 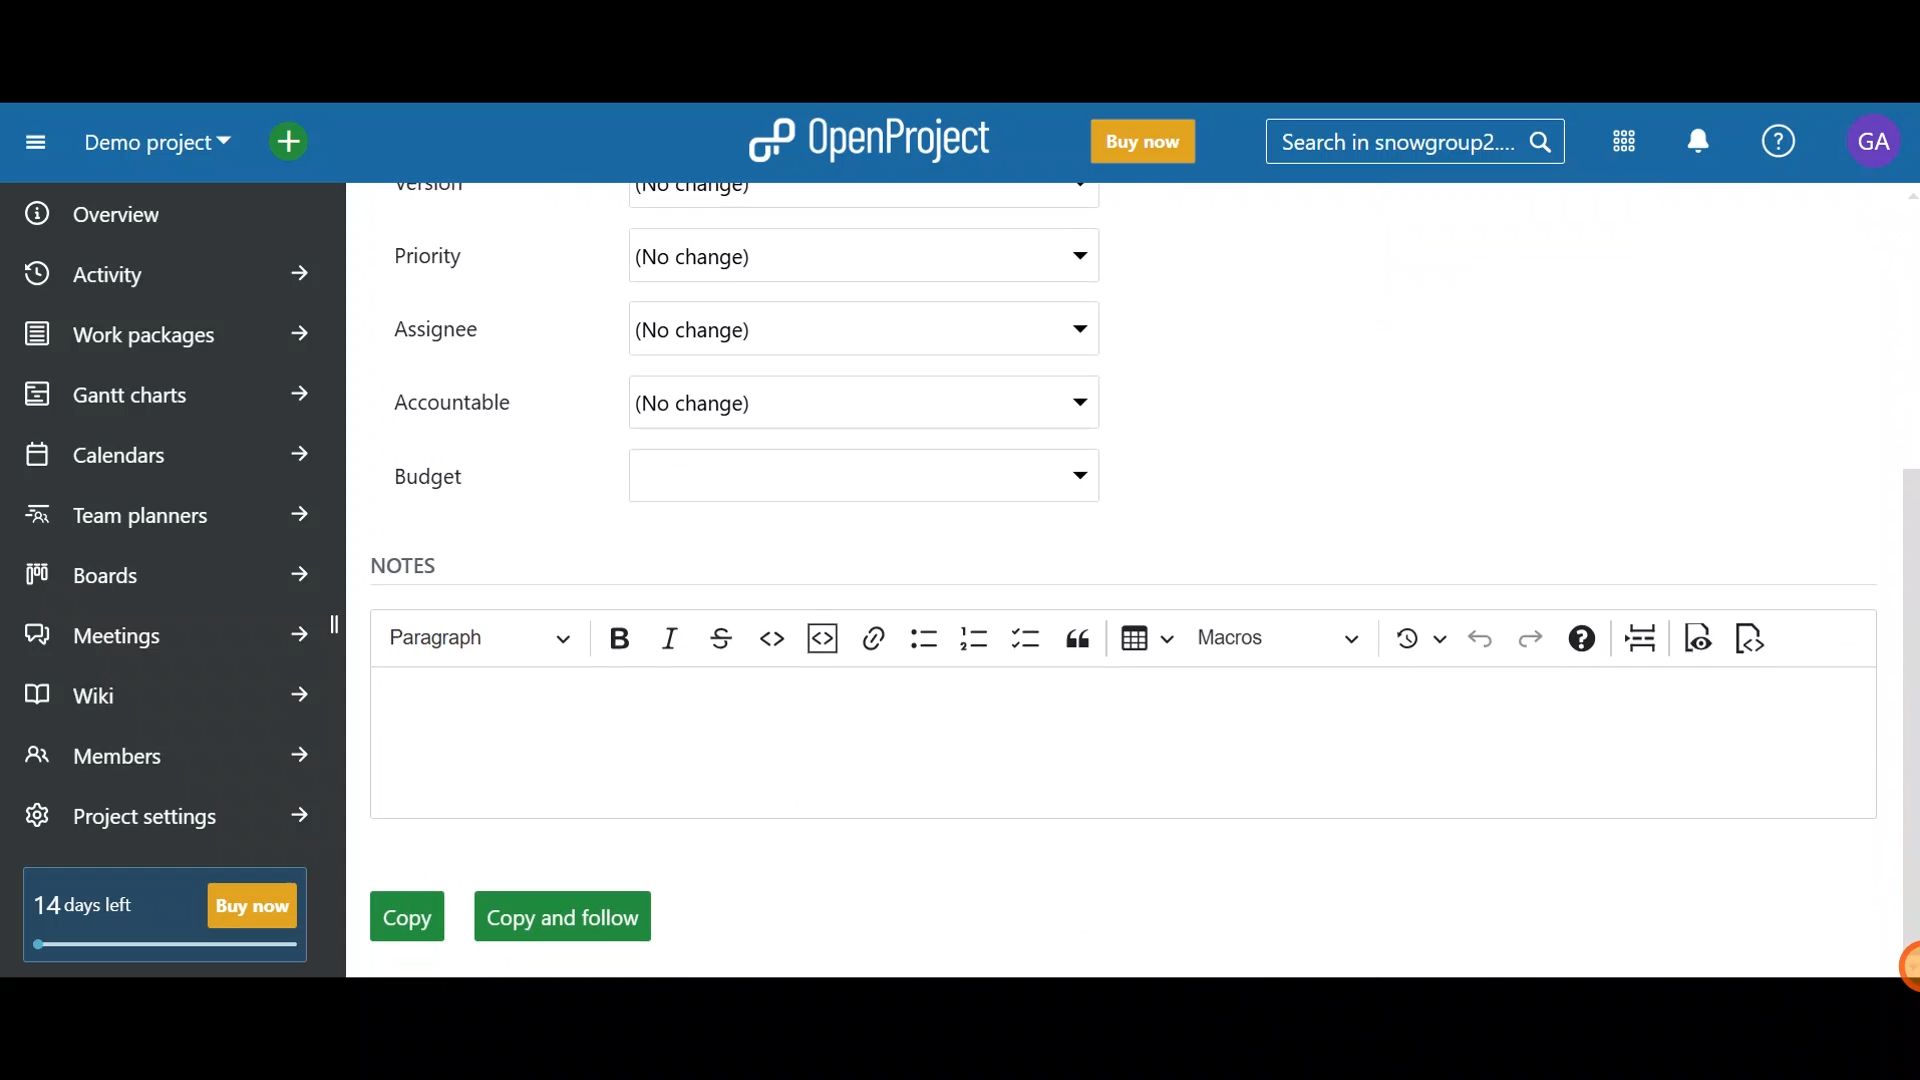 What do you see at coordinates (1637, 643) in the screenshot?
I see `Page break` at bounding box center [1637, 643].